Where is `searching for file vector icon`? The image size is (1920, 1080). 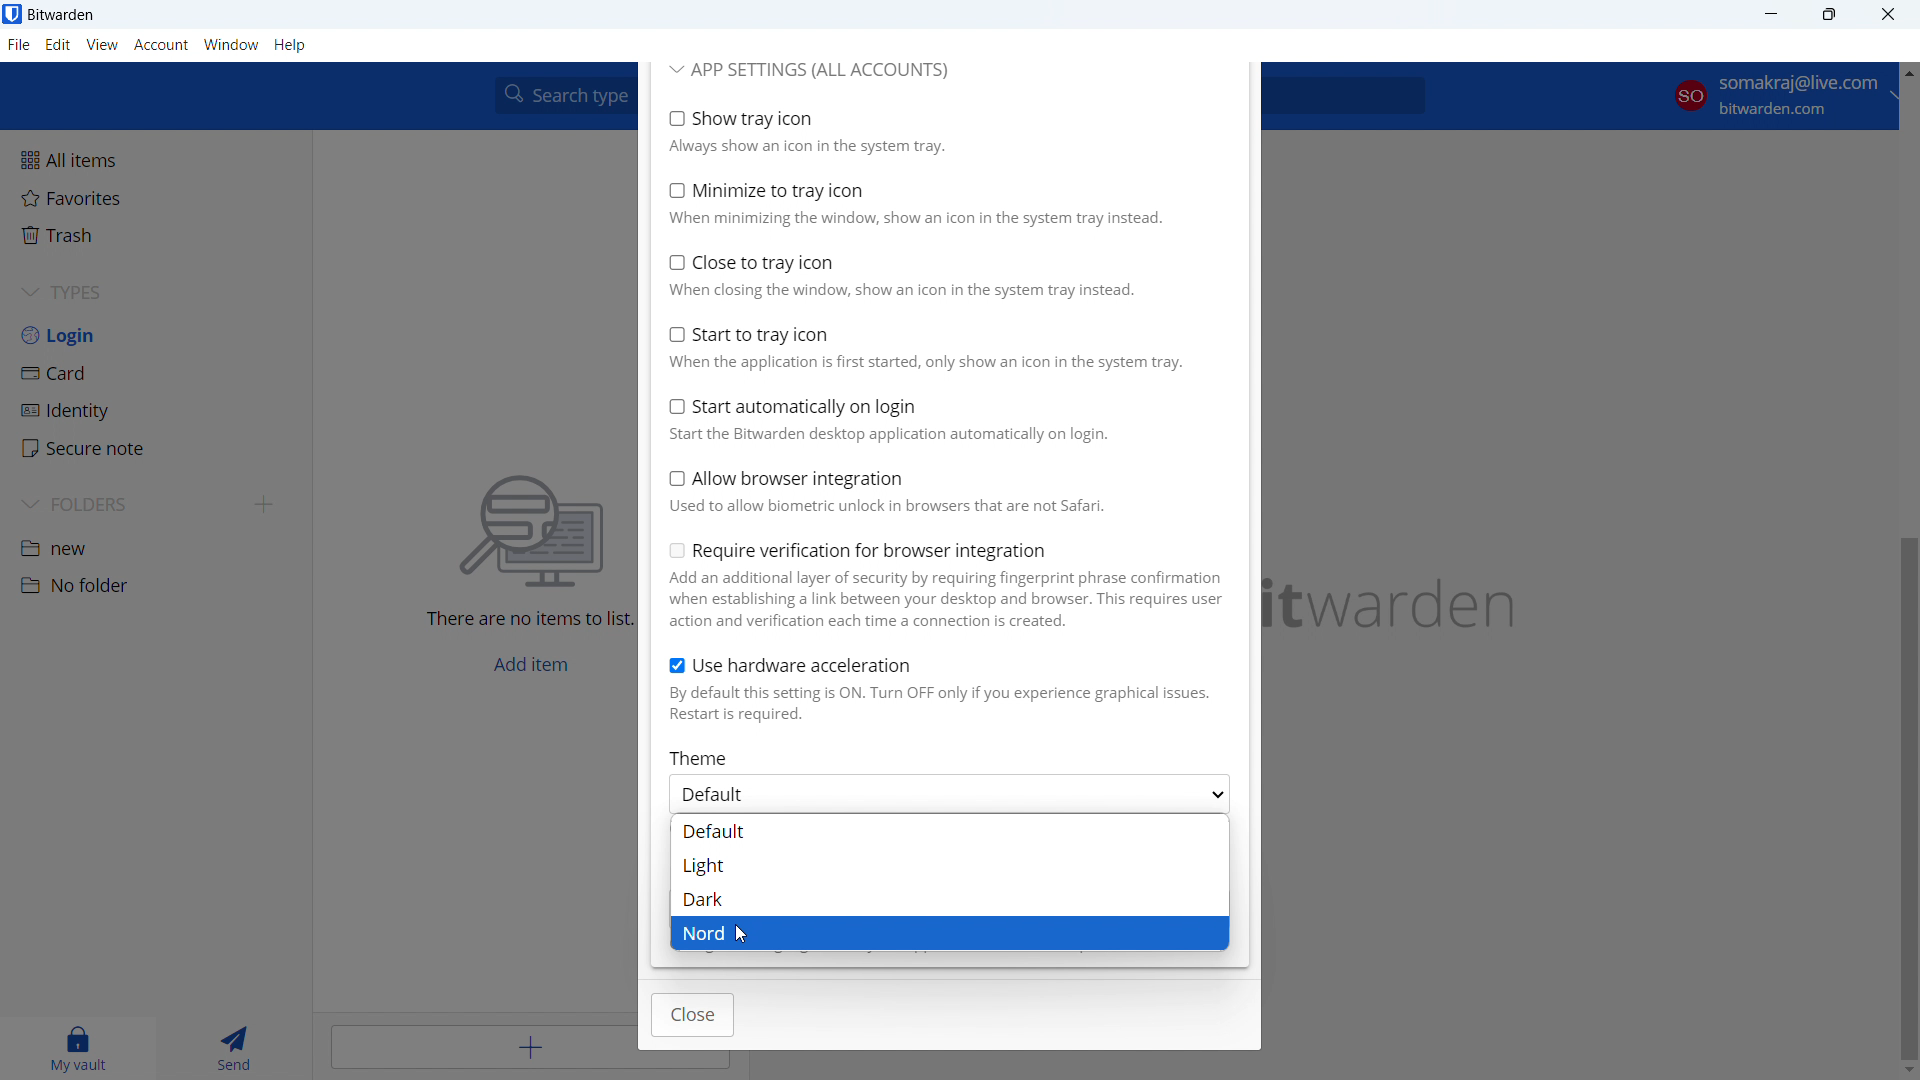 searching for file vector icon is located at coordinates (533, 533).